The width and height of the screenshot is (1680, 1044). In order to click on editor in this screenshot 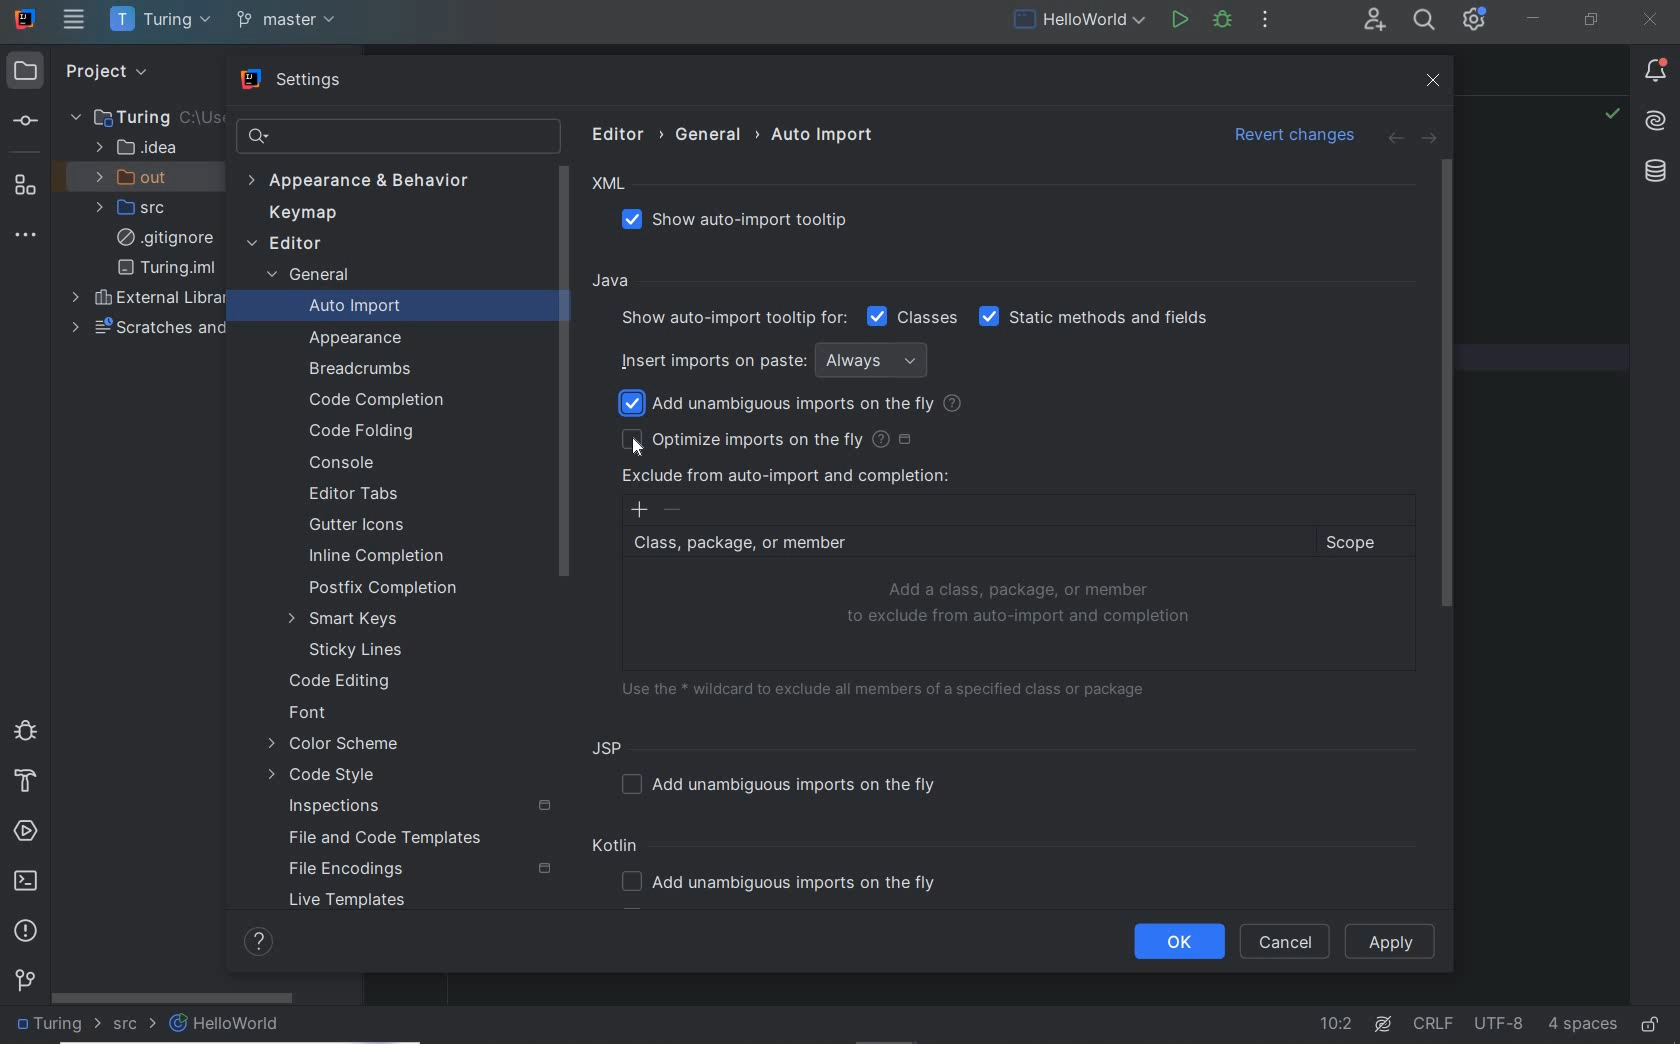, I will do `click(623, 133)`.